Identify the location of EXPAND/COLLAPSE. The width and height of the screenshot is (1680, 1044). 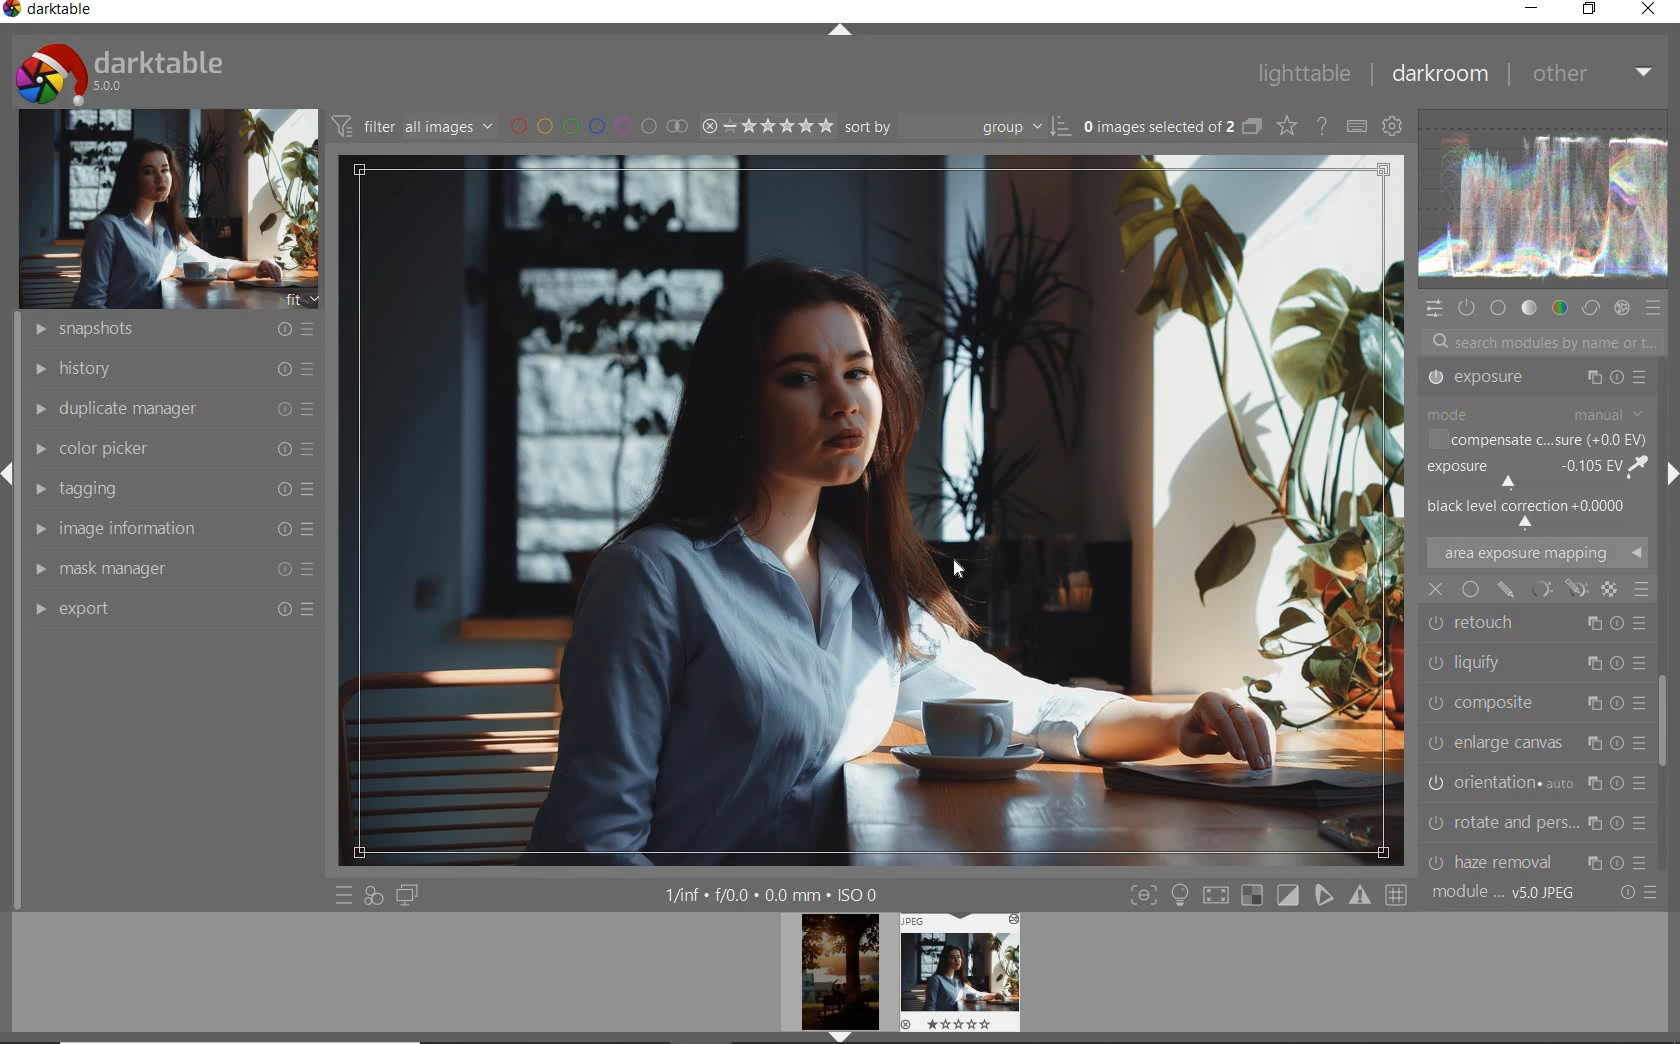
(841, 31).